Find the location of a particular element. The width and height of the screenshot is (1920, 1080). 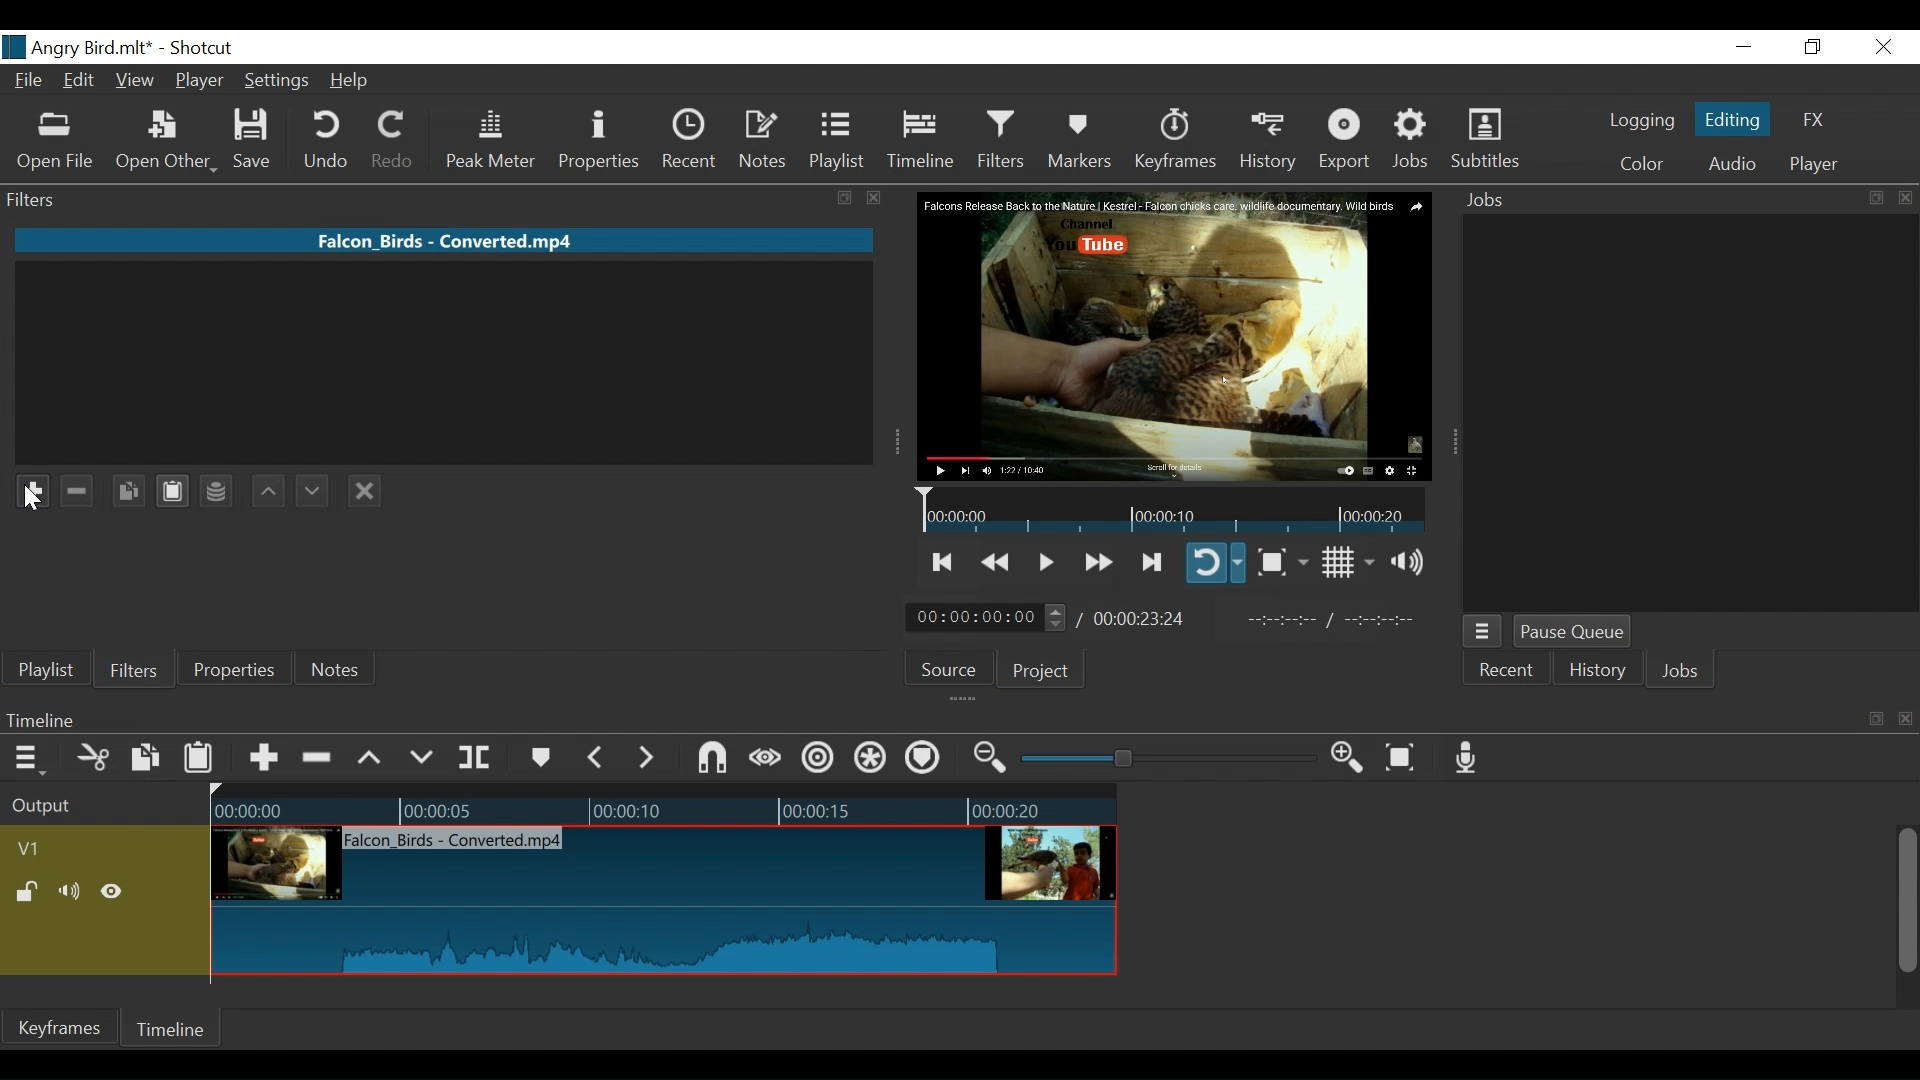

View as files is located at coordinates (367, 623).